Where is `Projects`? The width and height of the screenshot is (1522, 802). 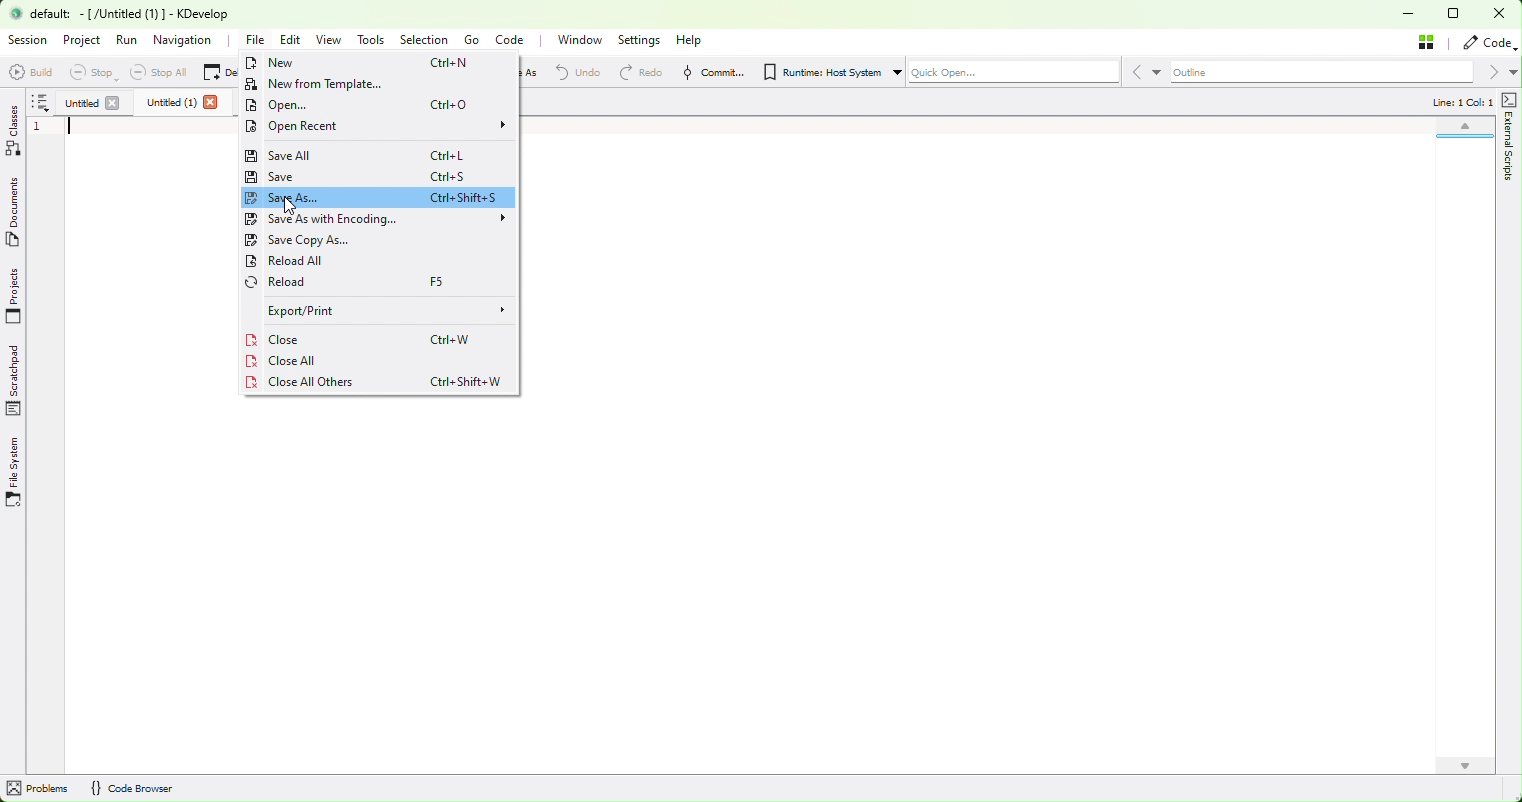 Projects is located at coordinates (16, 295).